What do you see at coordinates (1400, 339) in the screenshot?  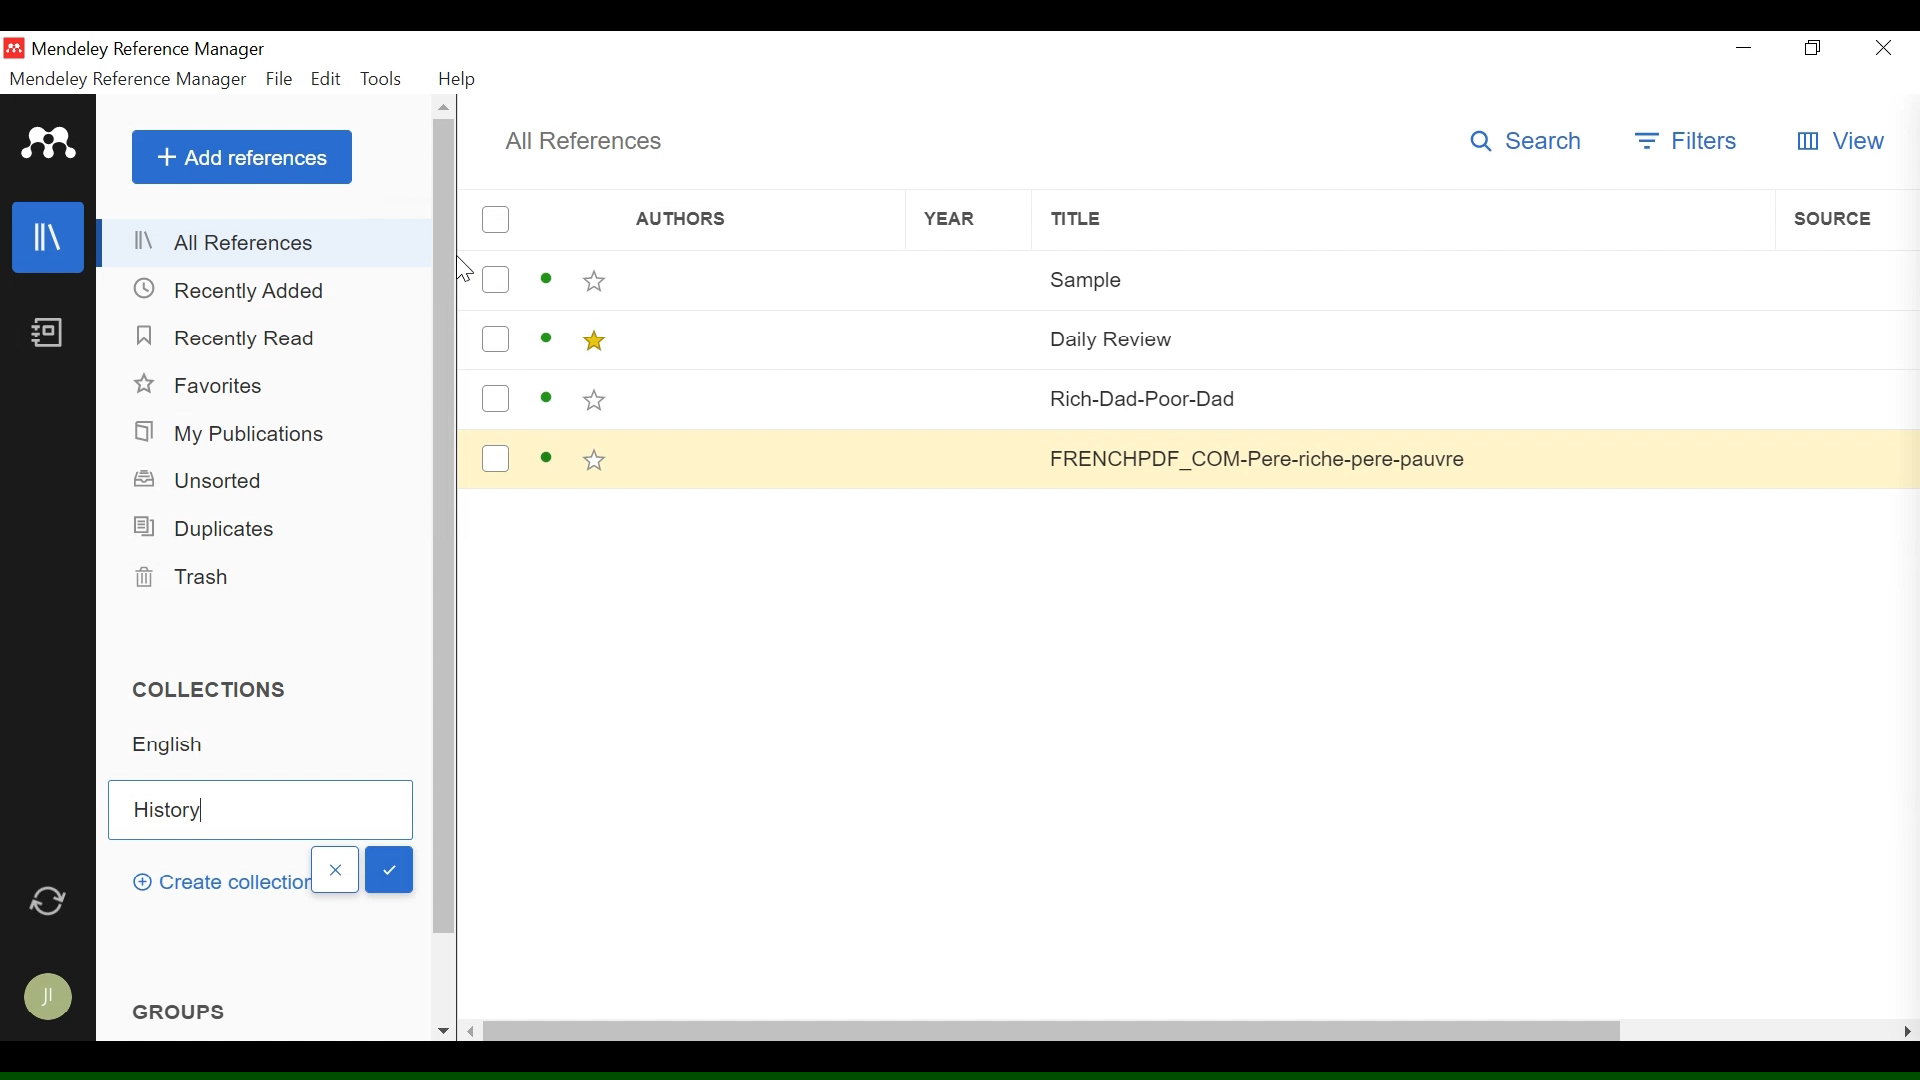 I see `Daily Review` at bounding box center [1400, 339].